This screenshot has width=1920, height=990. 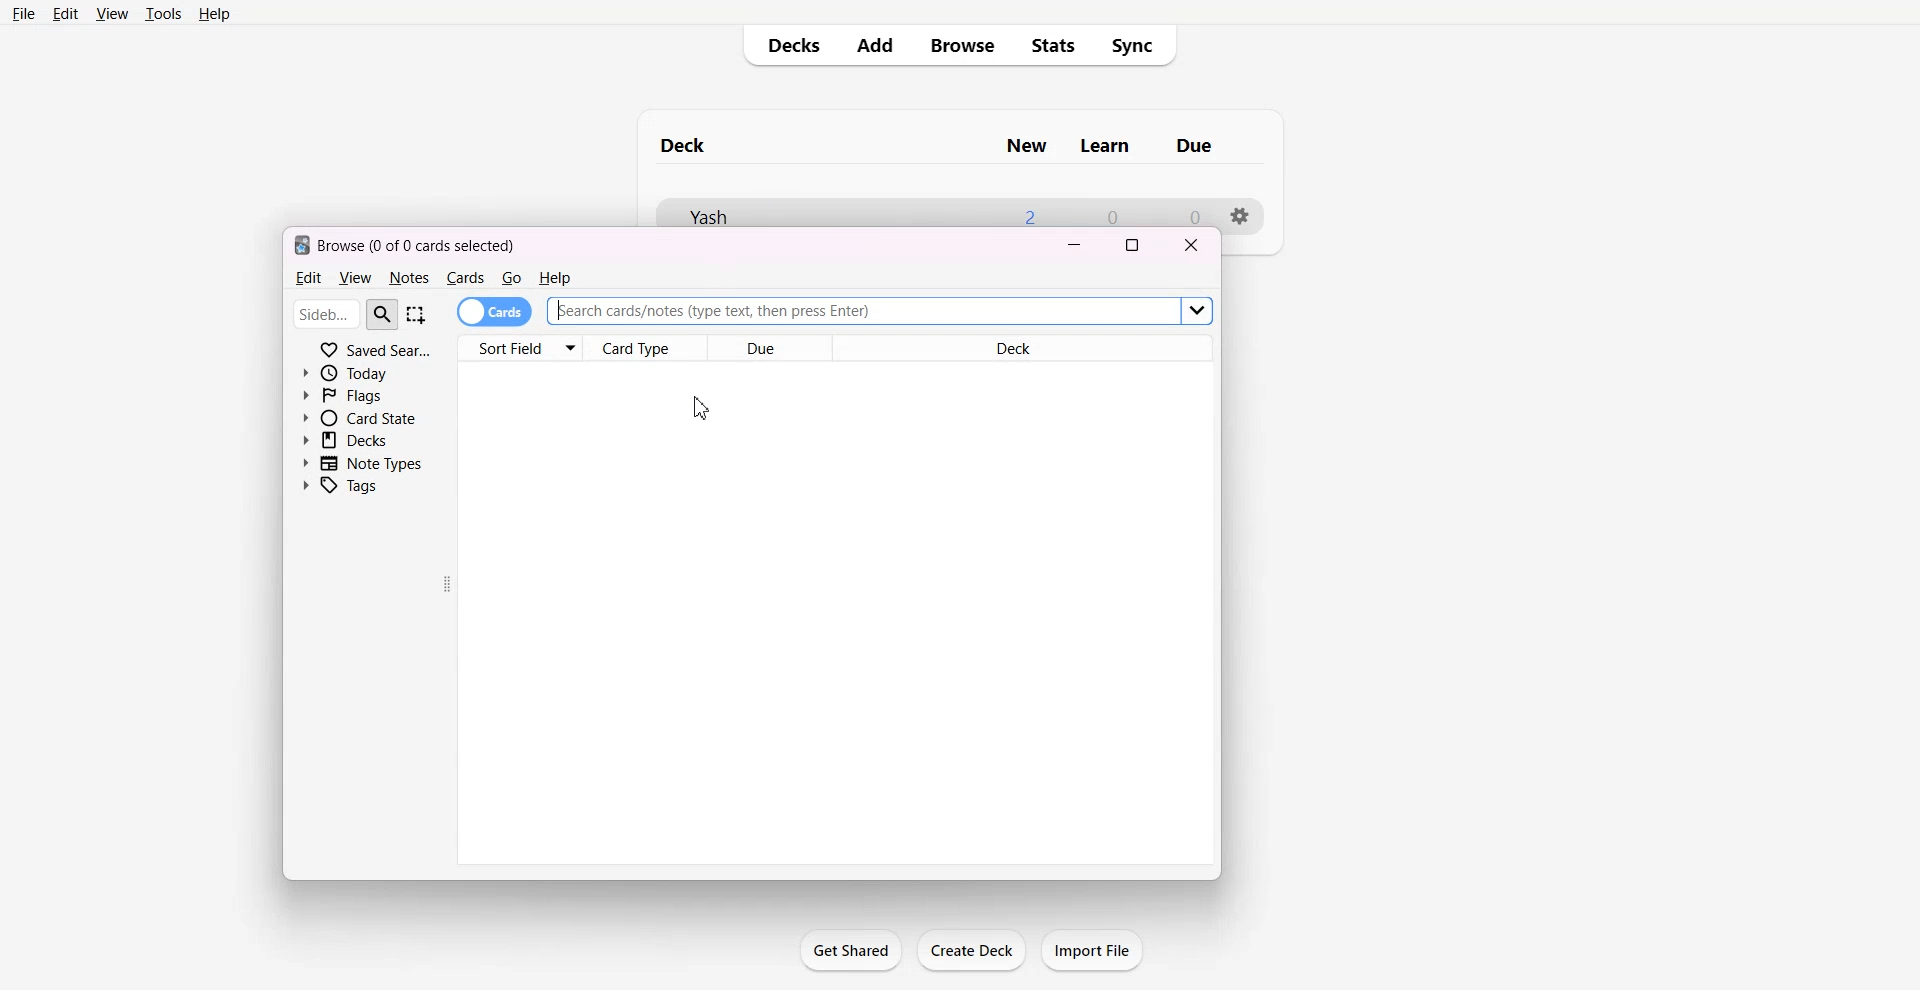 What do you see at coordinates (1075, 244) in the screenshot?
I see `Minimize` at bounding box center [1075, 244].